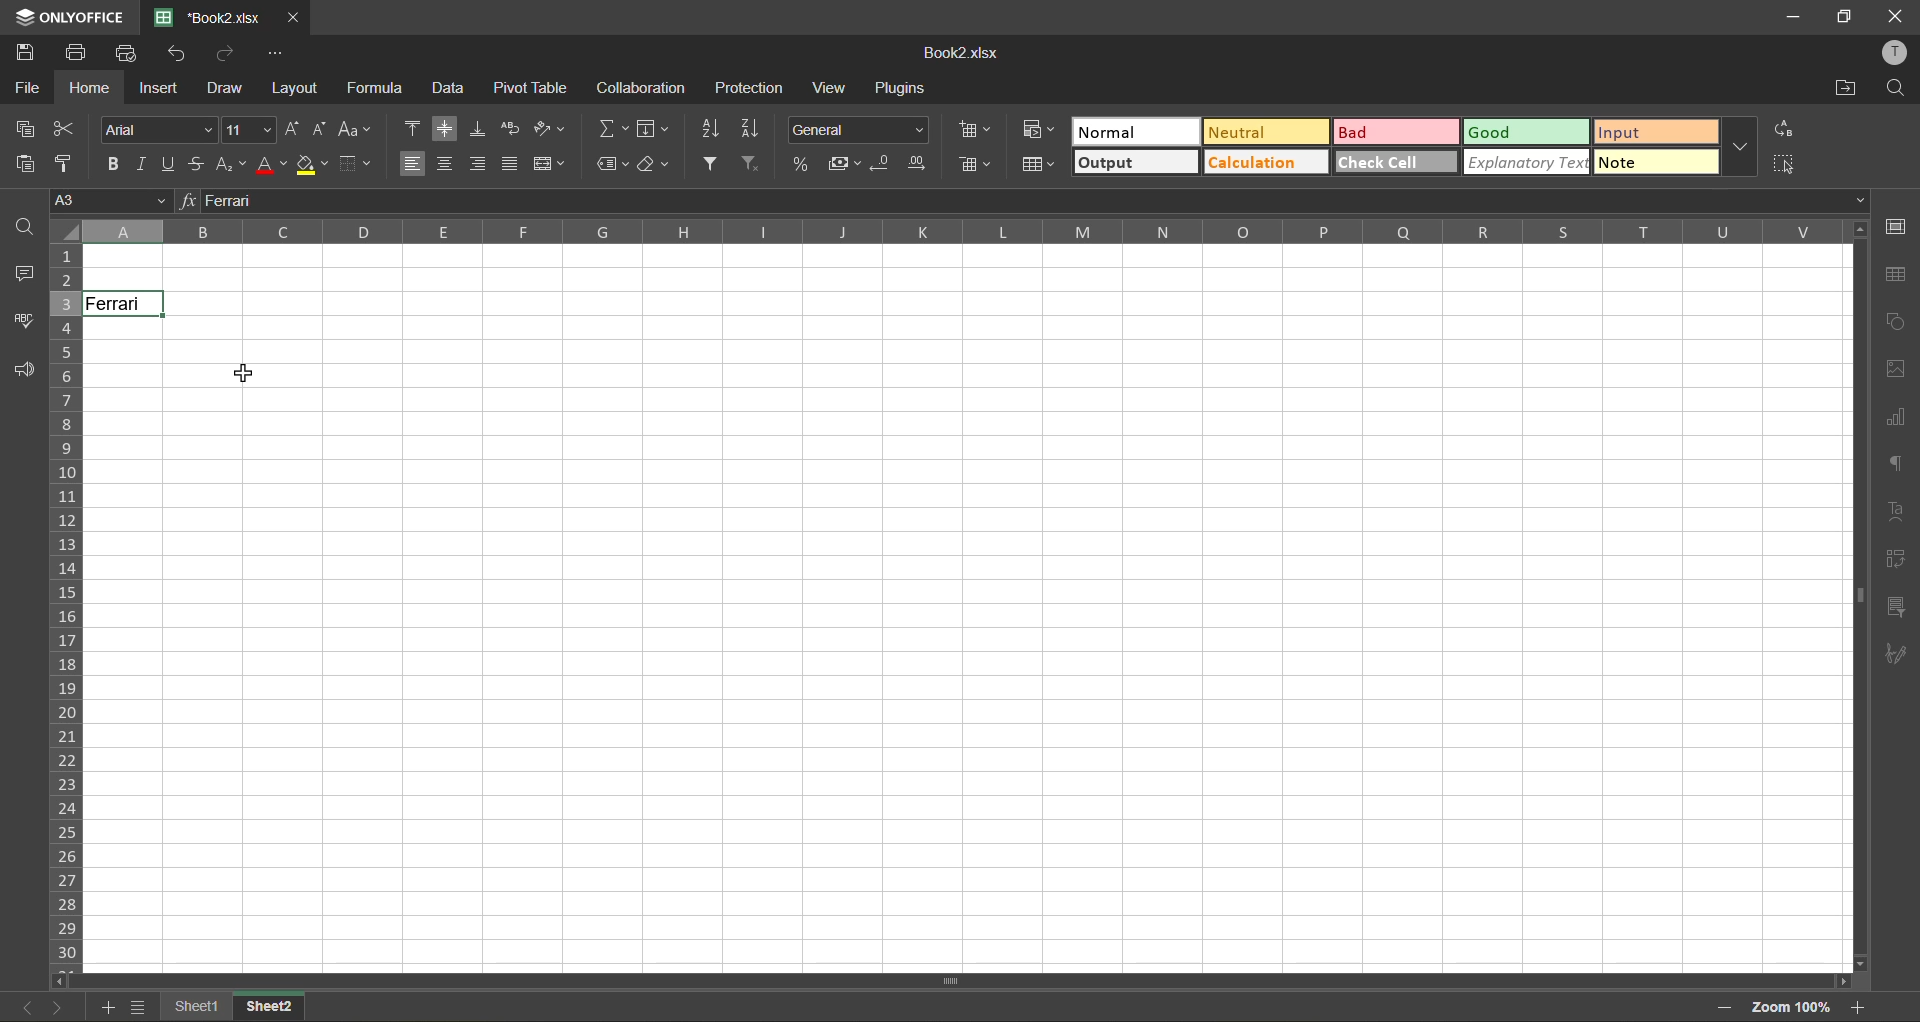  Describe the element at coordinates (129, 307) in the screenshot. I see `Ferrari` at that location.